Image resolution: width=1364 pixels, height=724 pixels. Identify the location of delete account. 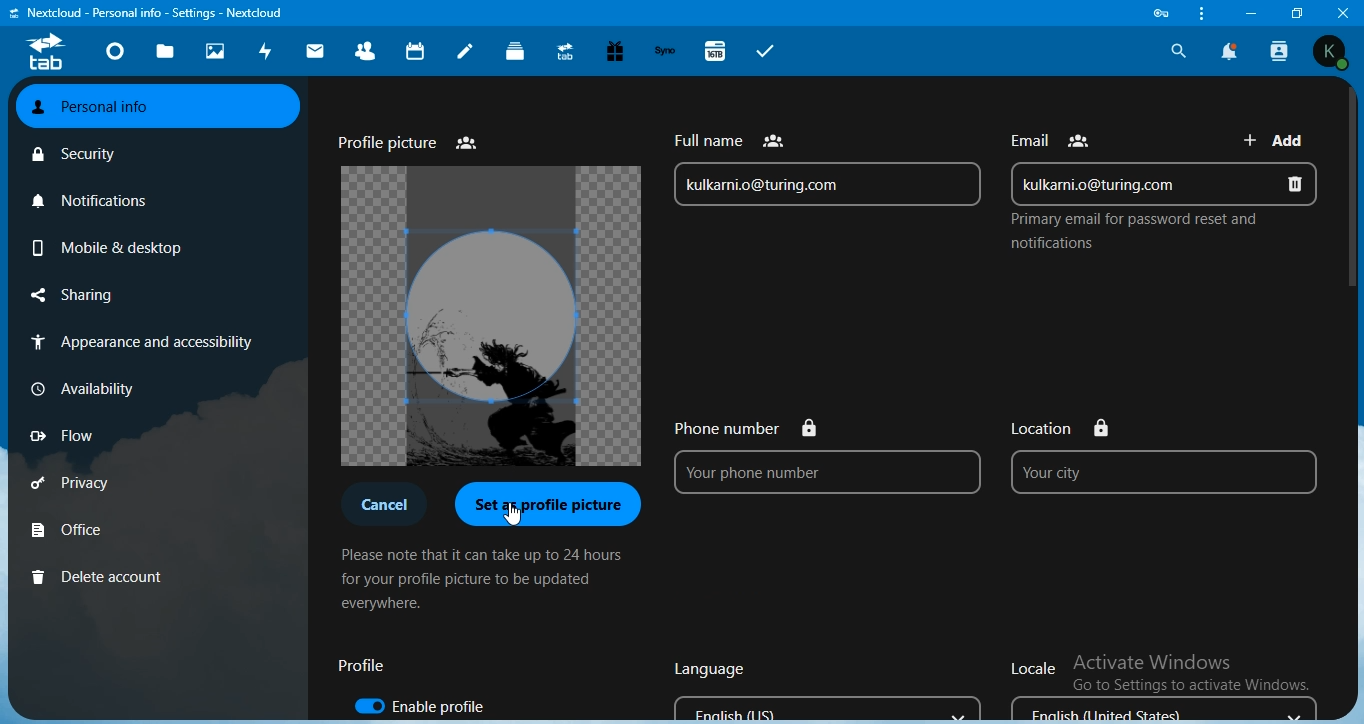
(103, 575).